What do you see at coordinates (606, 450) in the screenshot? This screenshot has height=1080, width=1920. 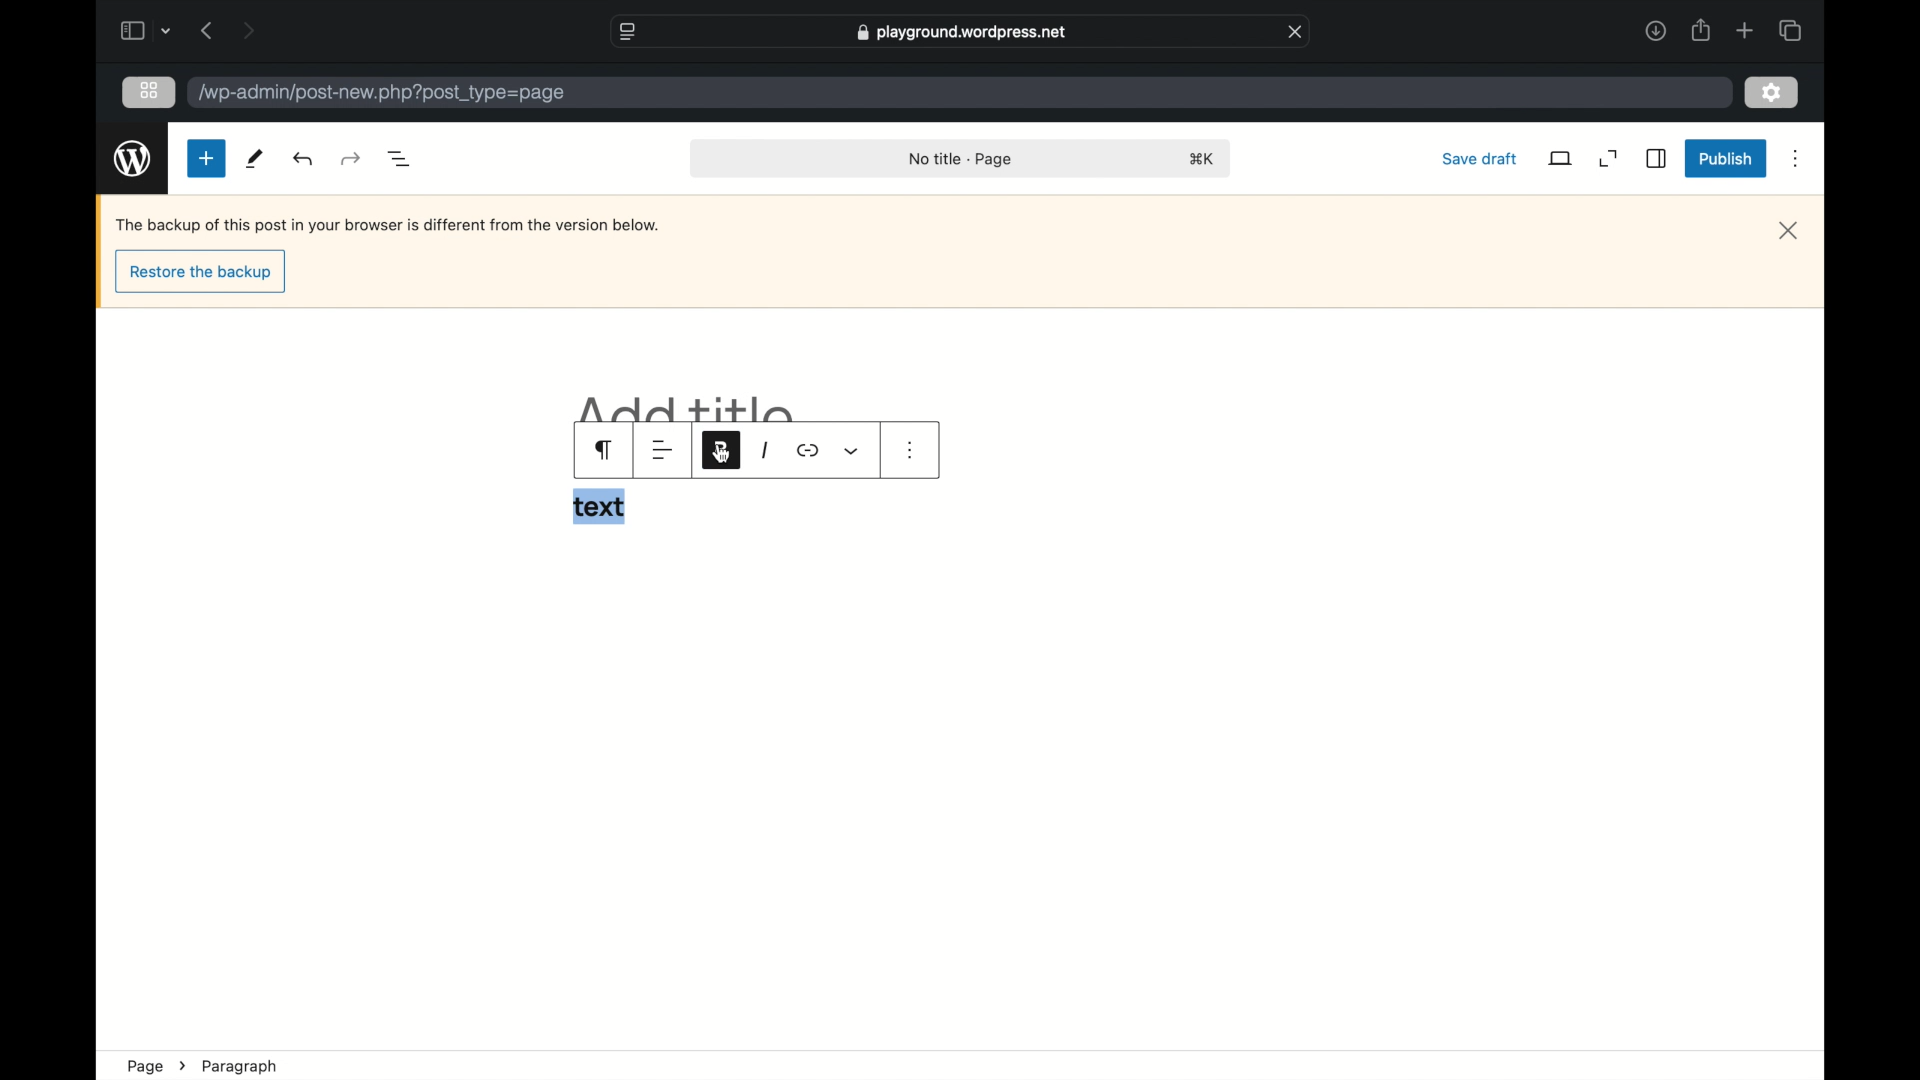 I see `paragraph` at bounding box center [606, 450].